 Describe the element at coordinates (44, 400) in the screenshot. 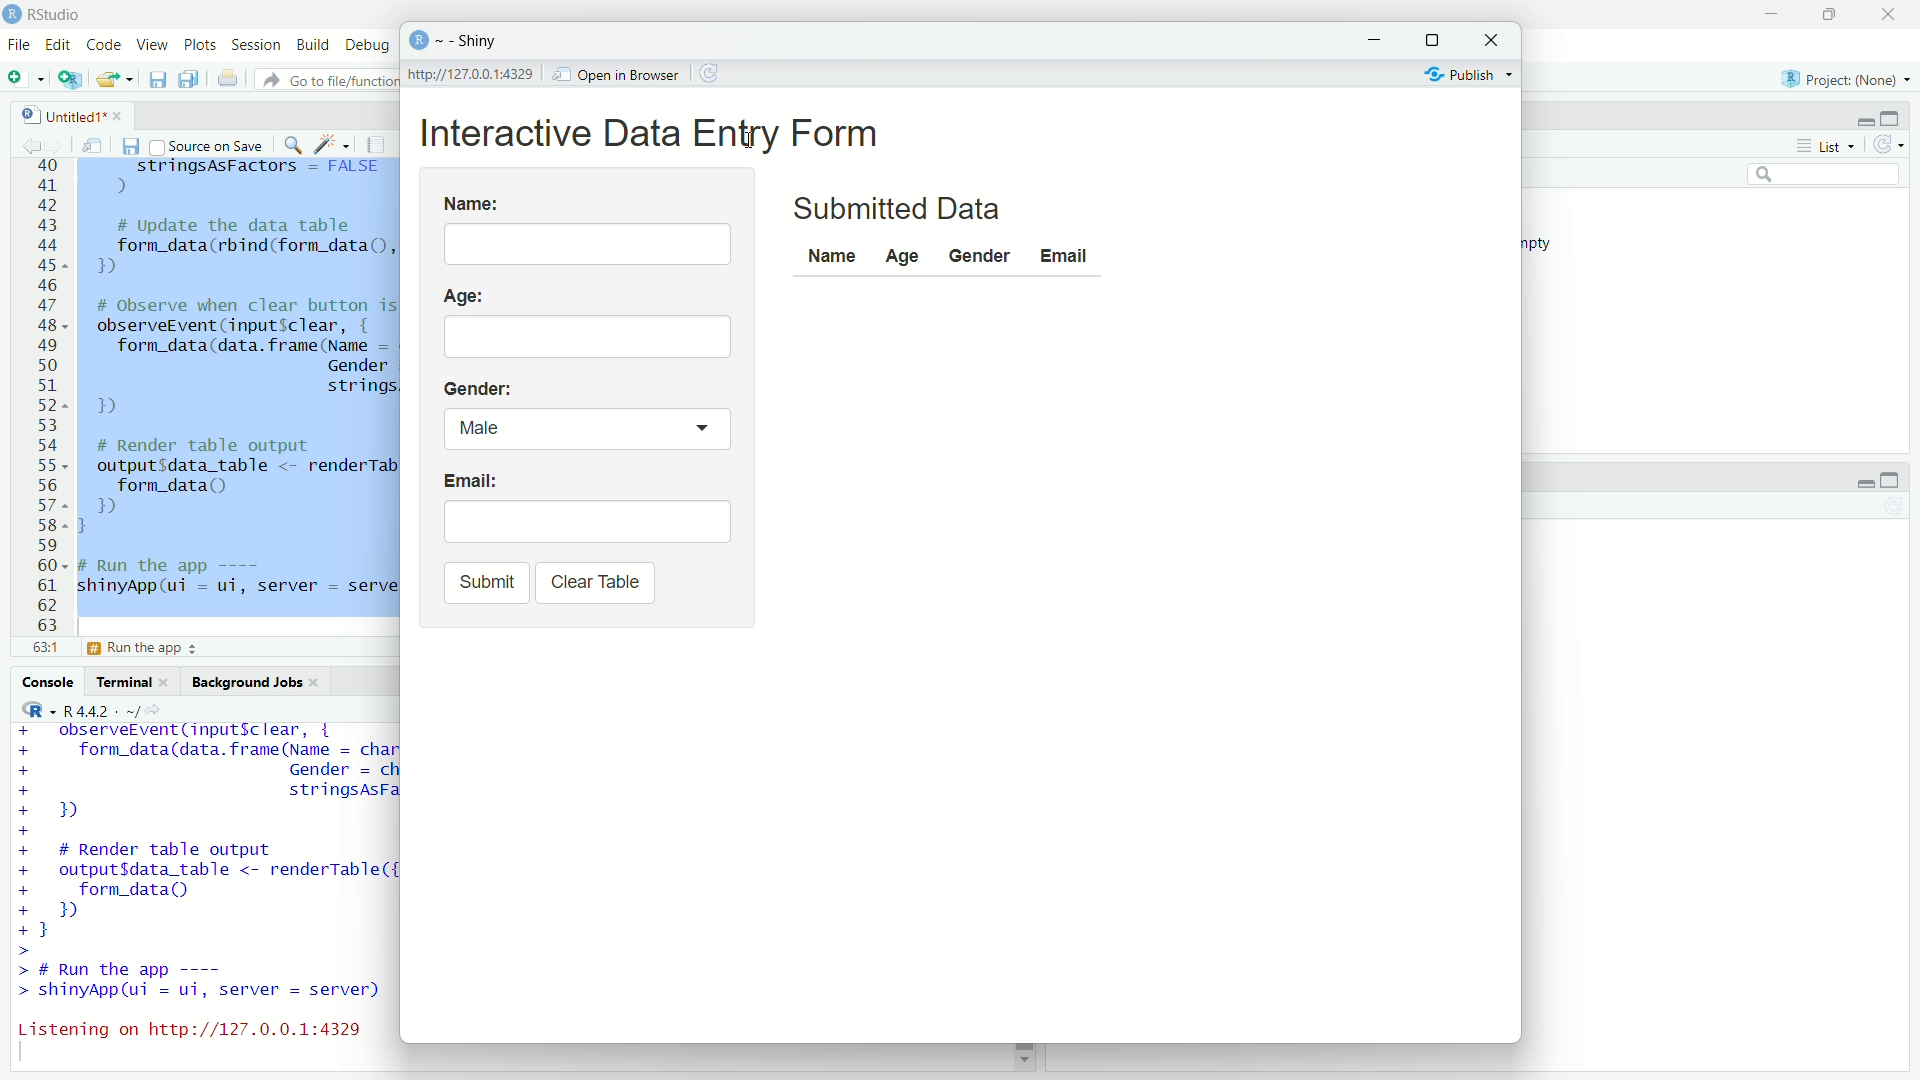

I see `serial numbers` at that location.